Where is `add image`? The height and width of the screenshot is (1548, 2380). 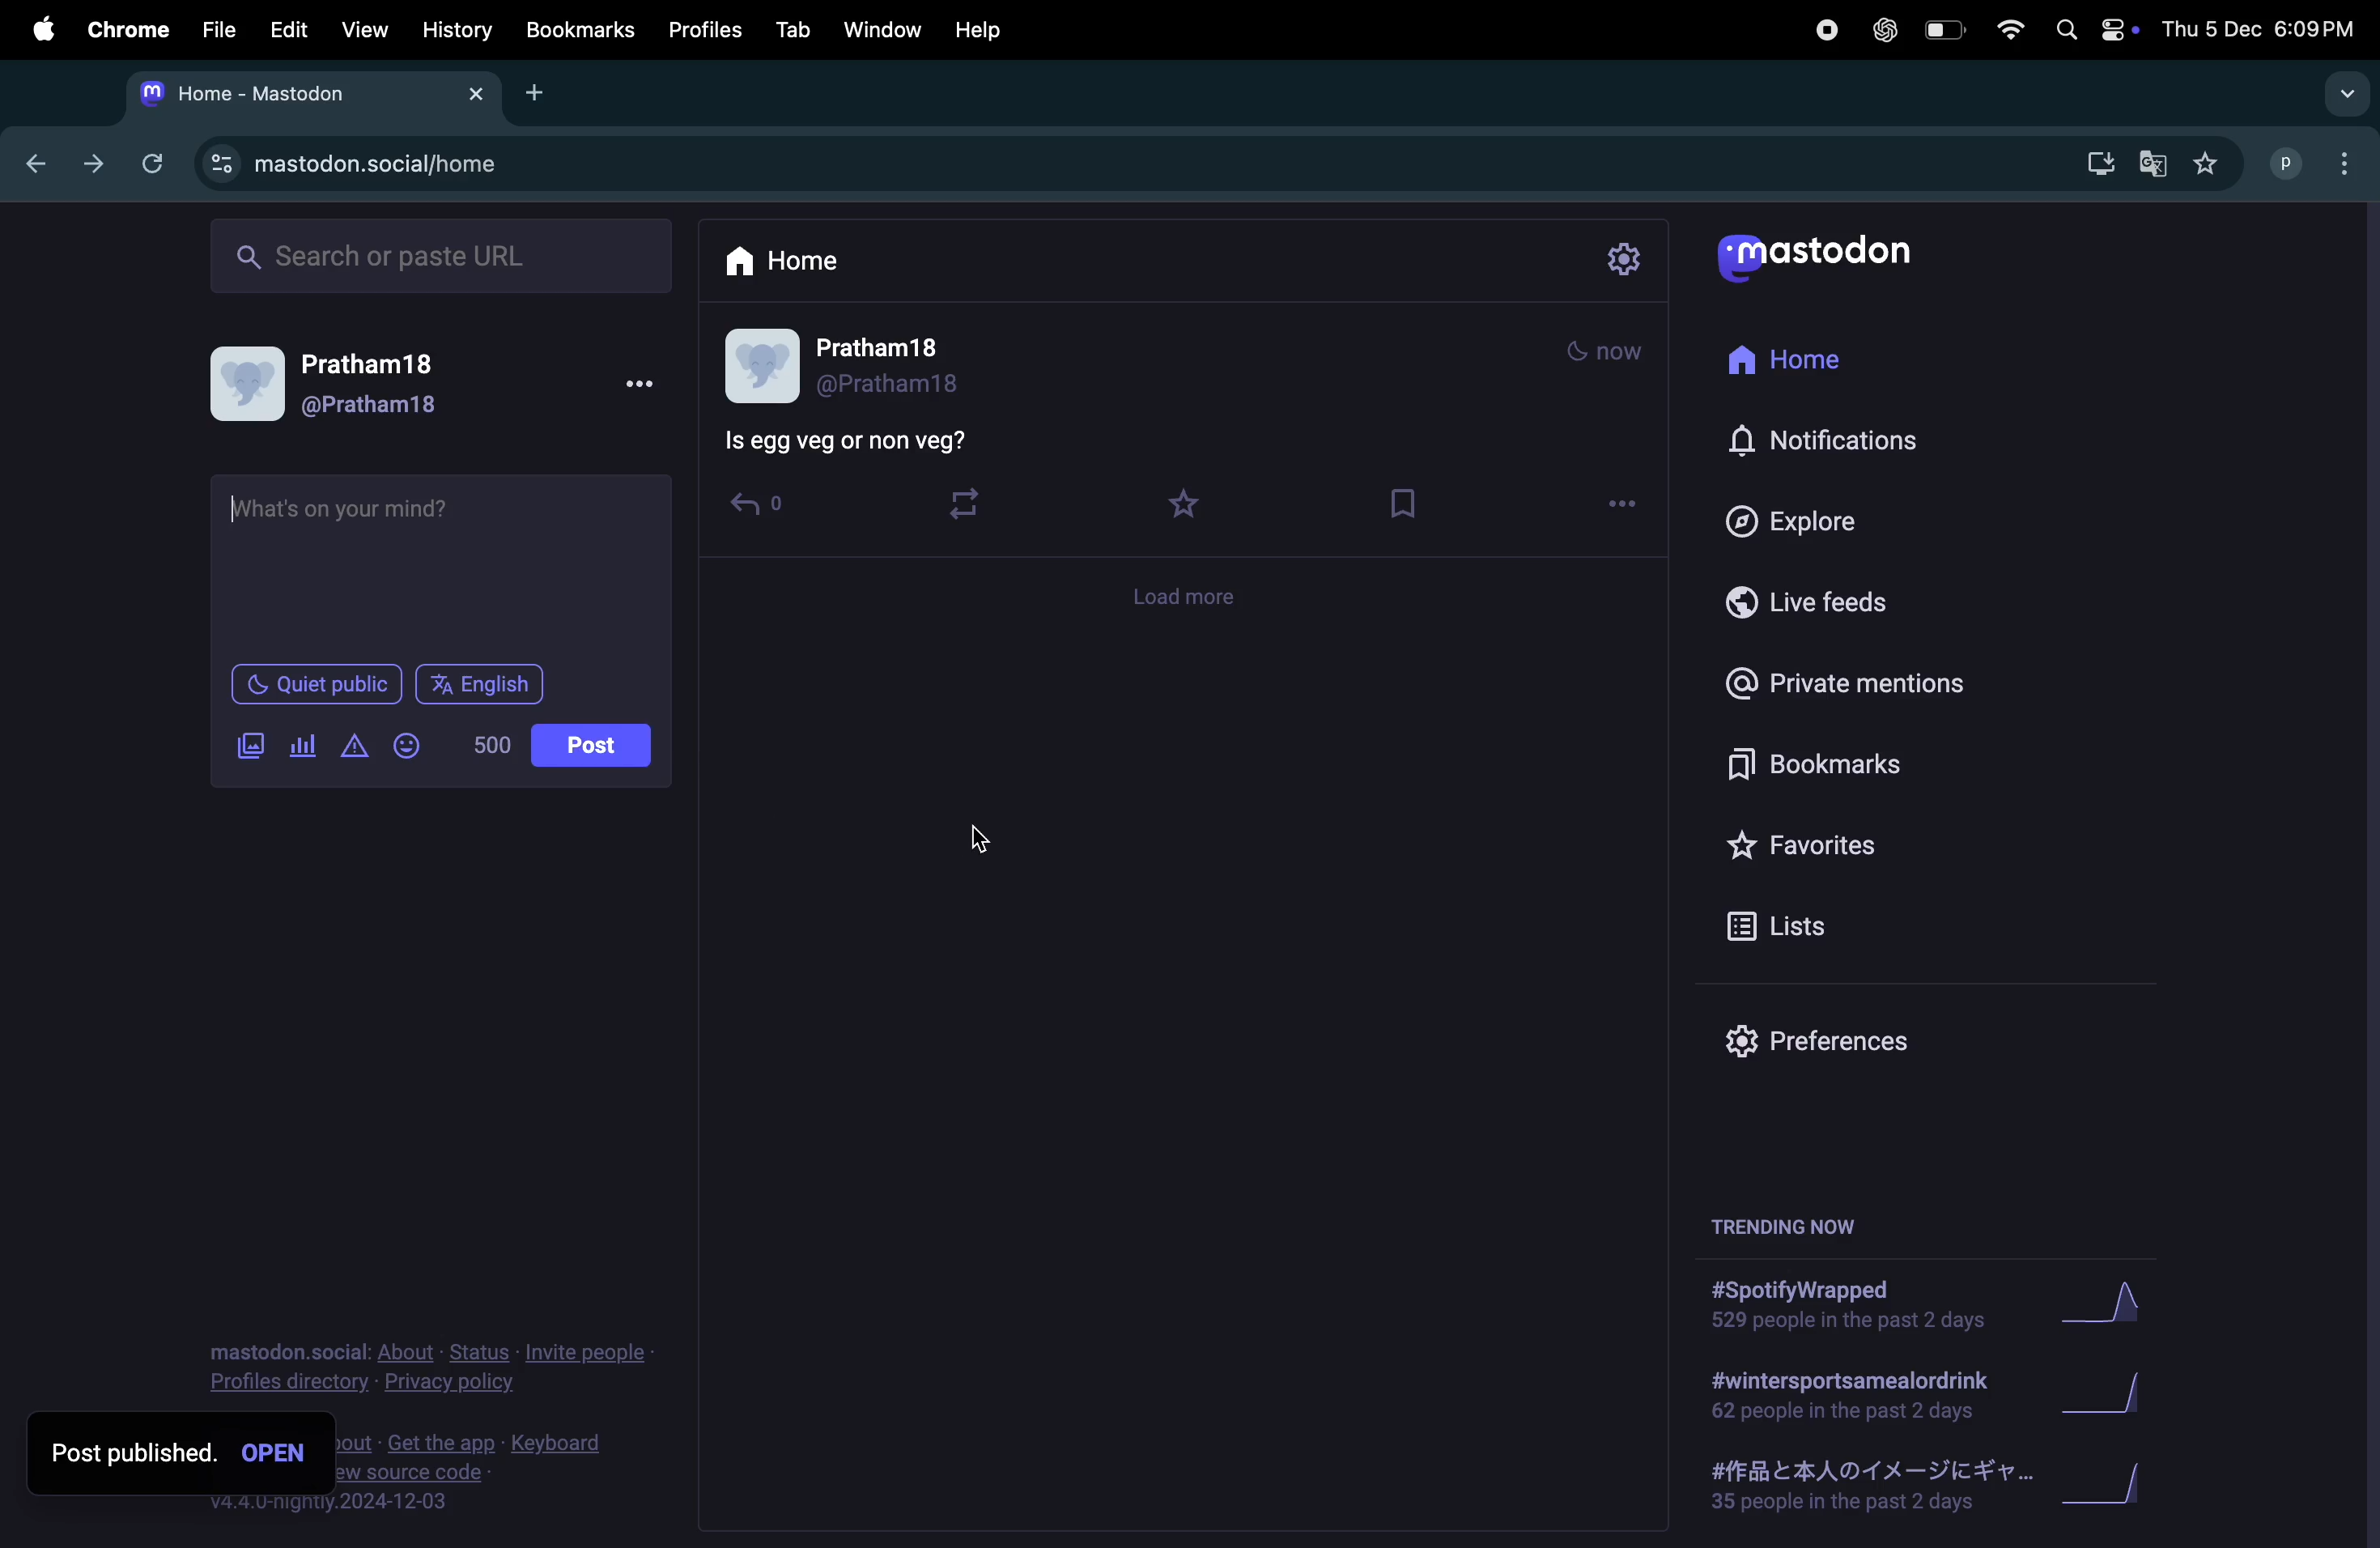
add image is located at coordinates (252, 745).